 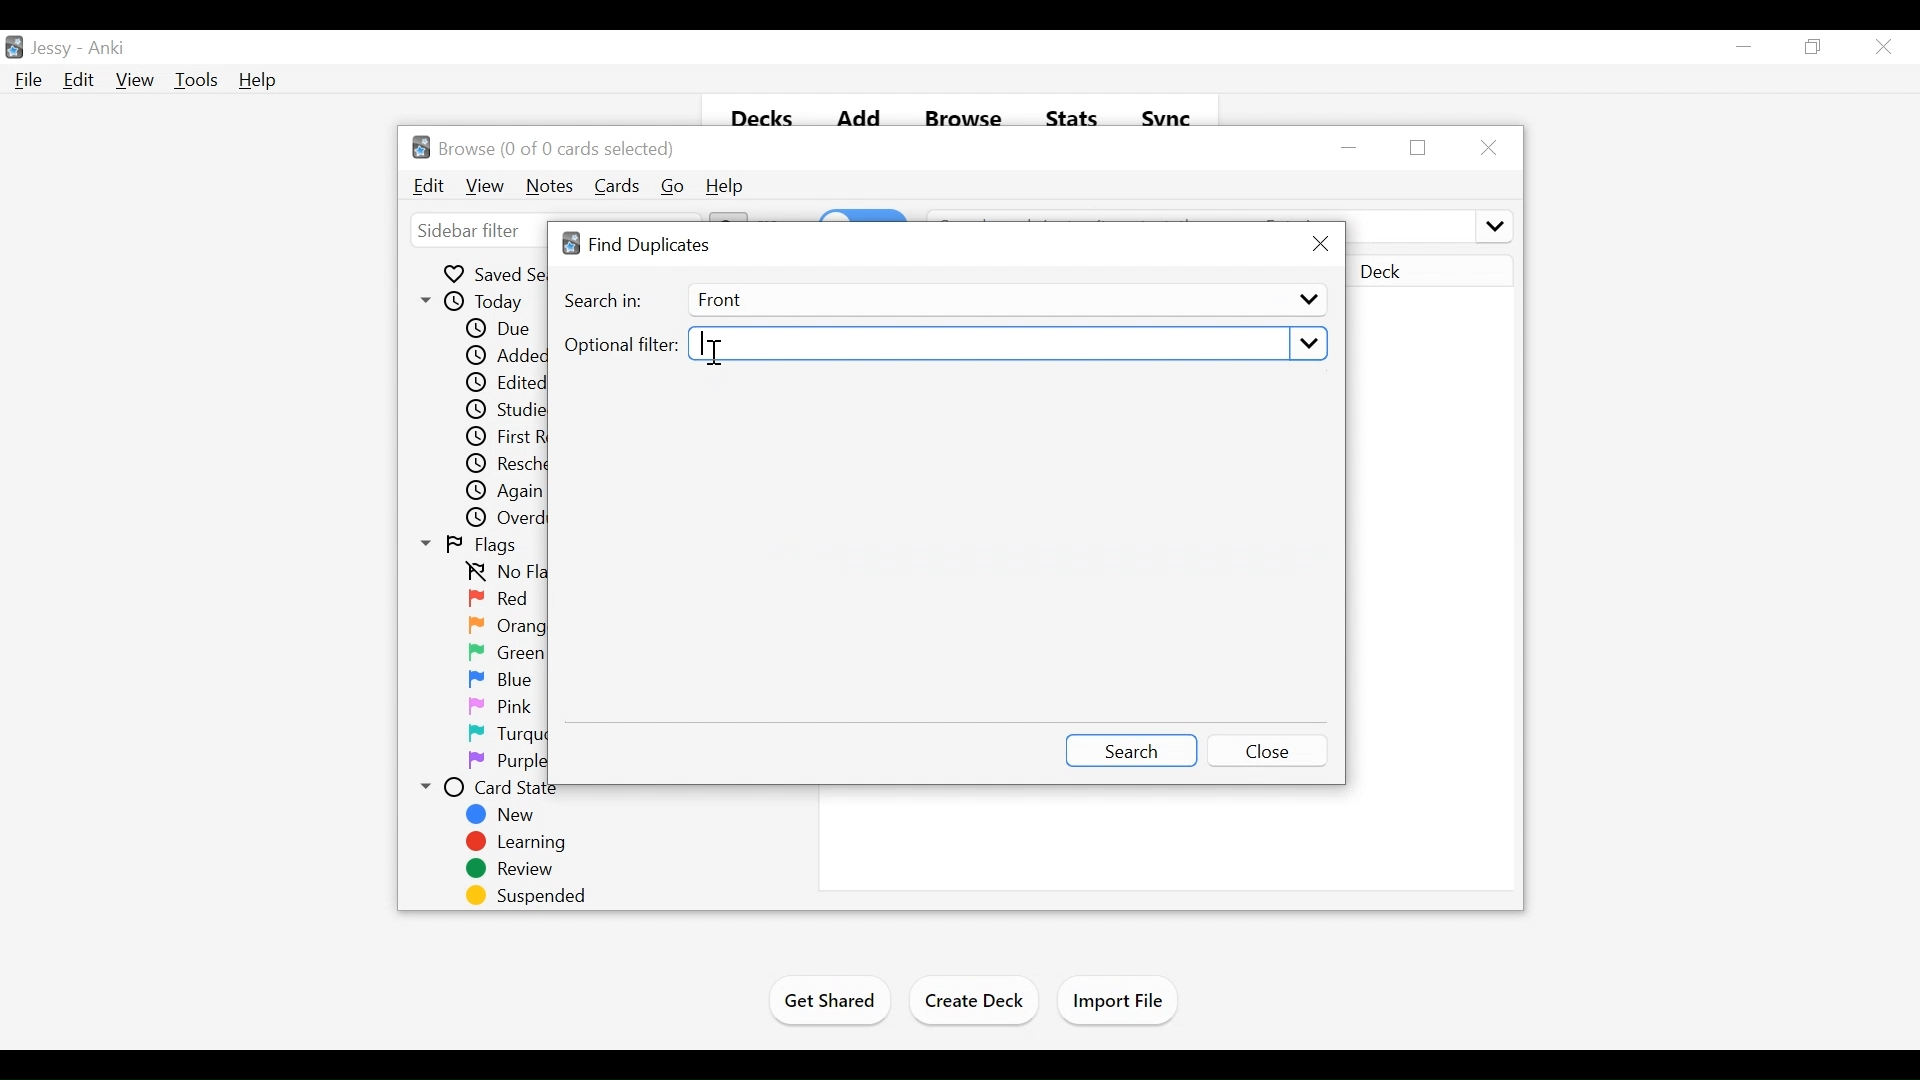 I want to click on Import Files, so click(x=1117, y=1001).